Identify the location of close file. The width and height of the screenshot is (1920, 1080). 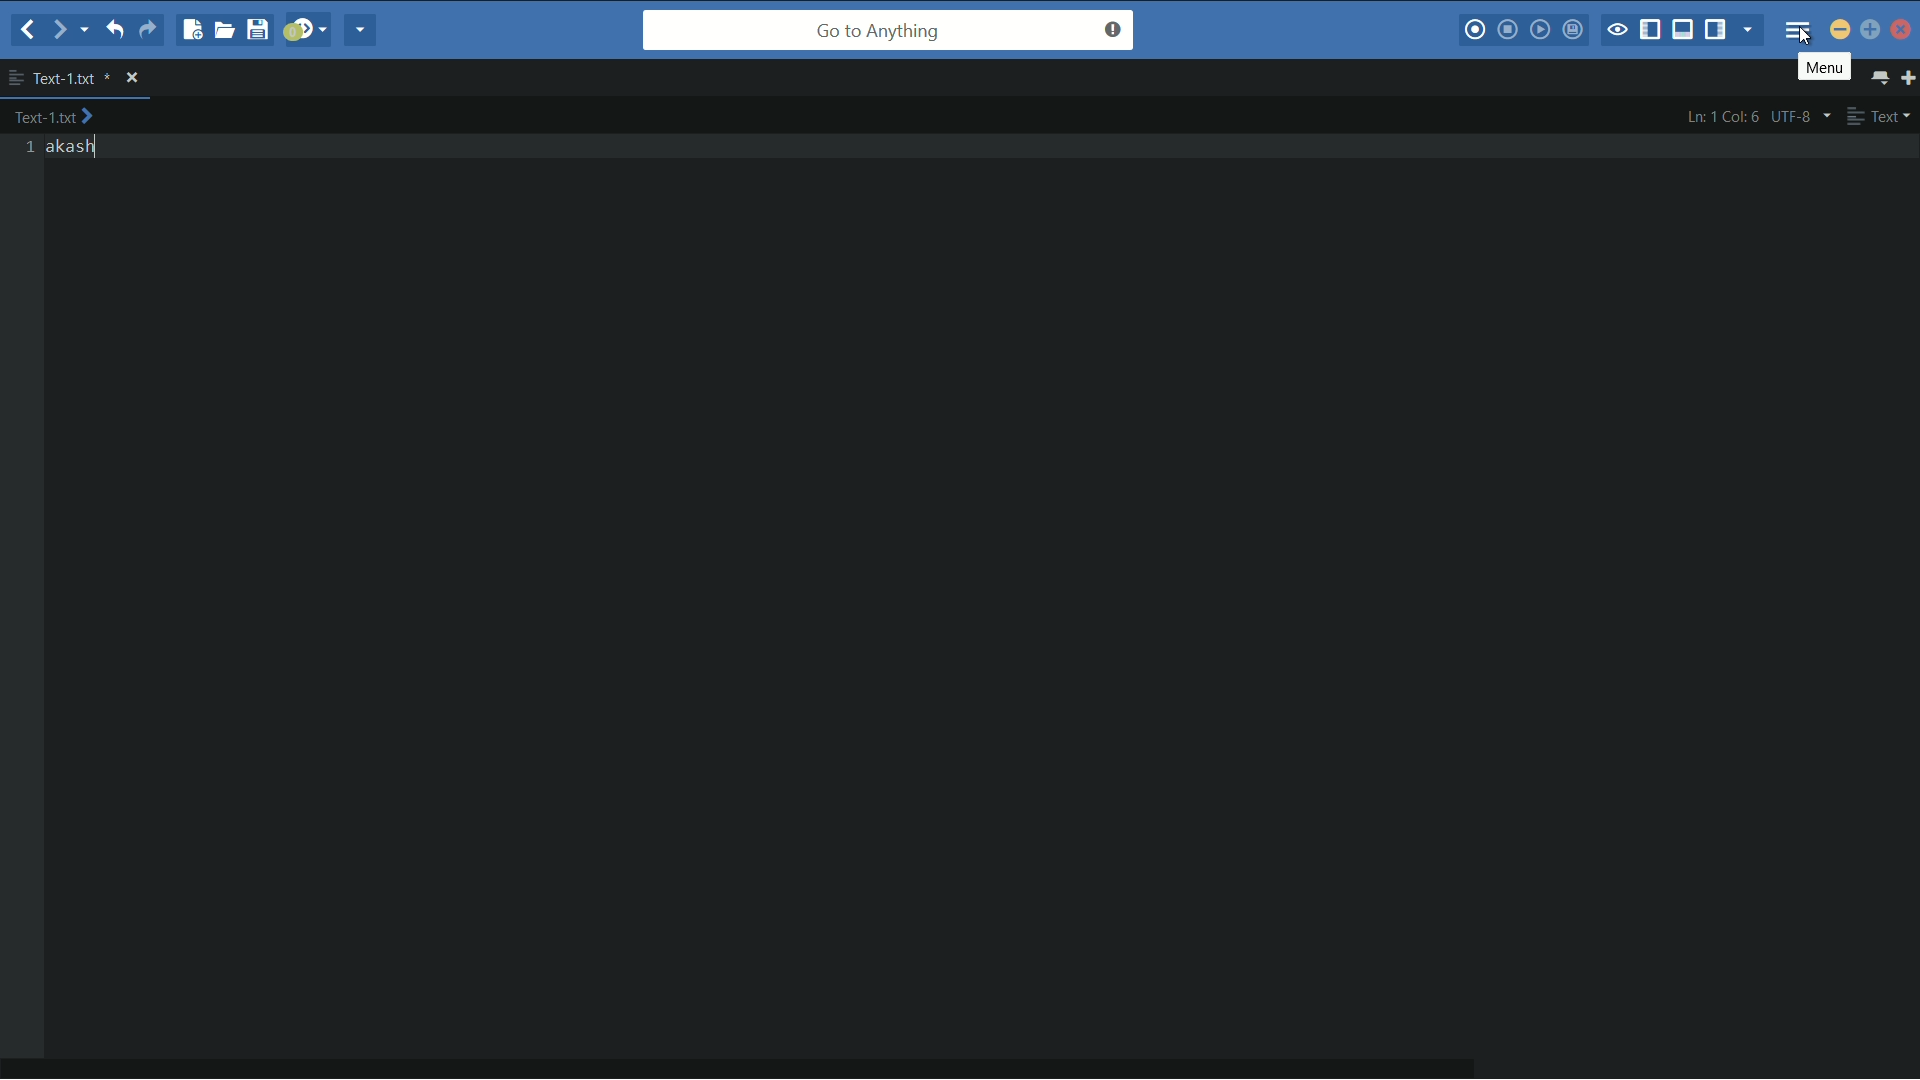
(134, 79).